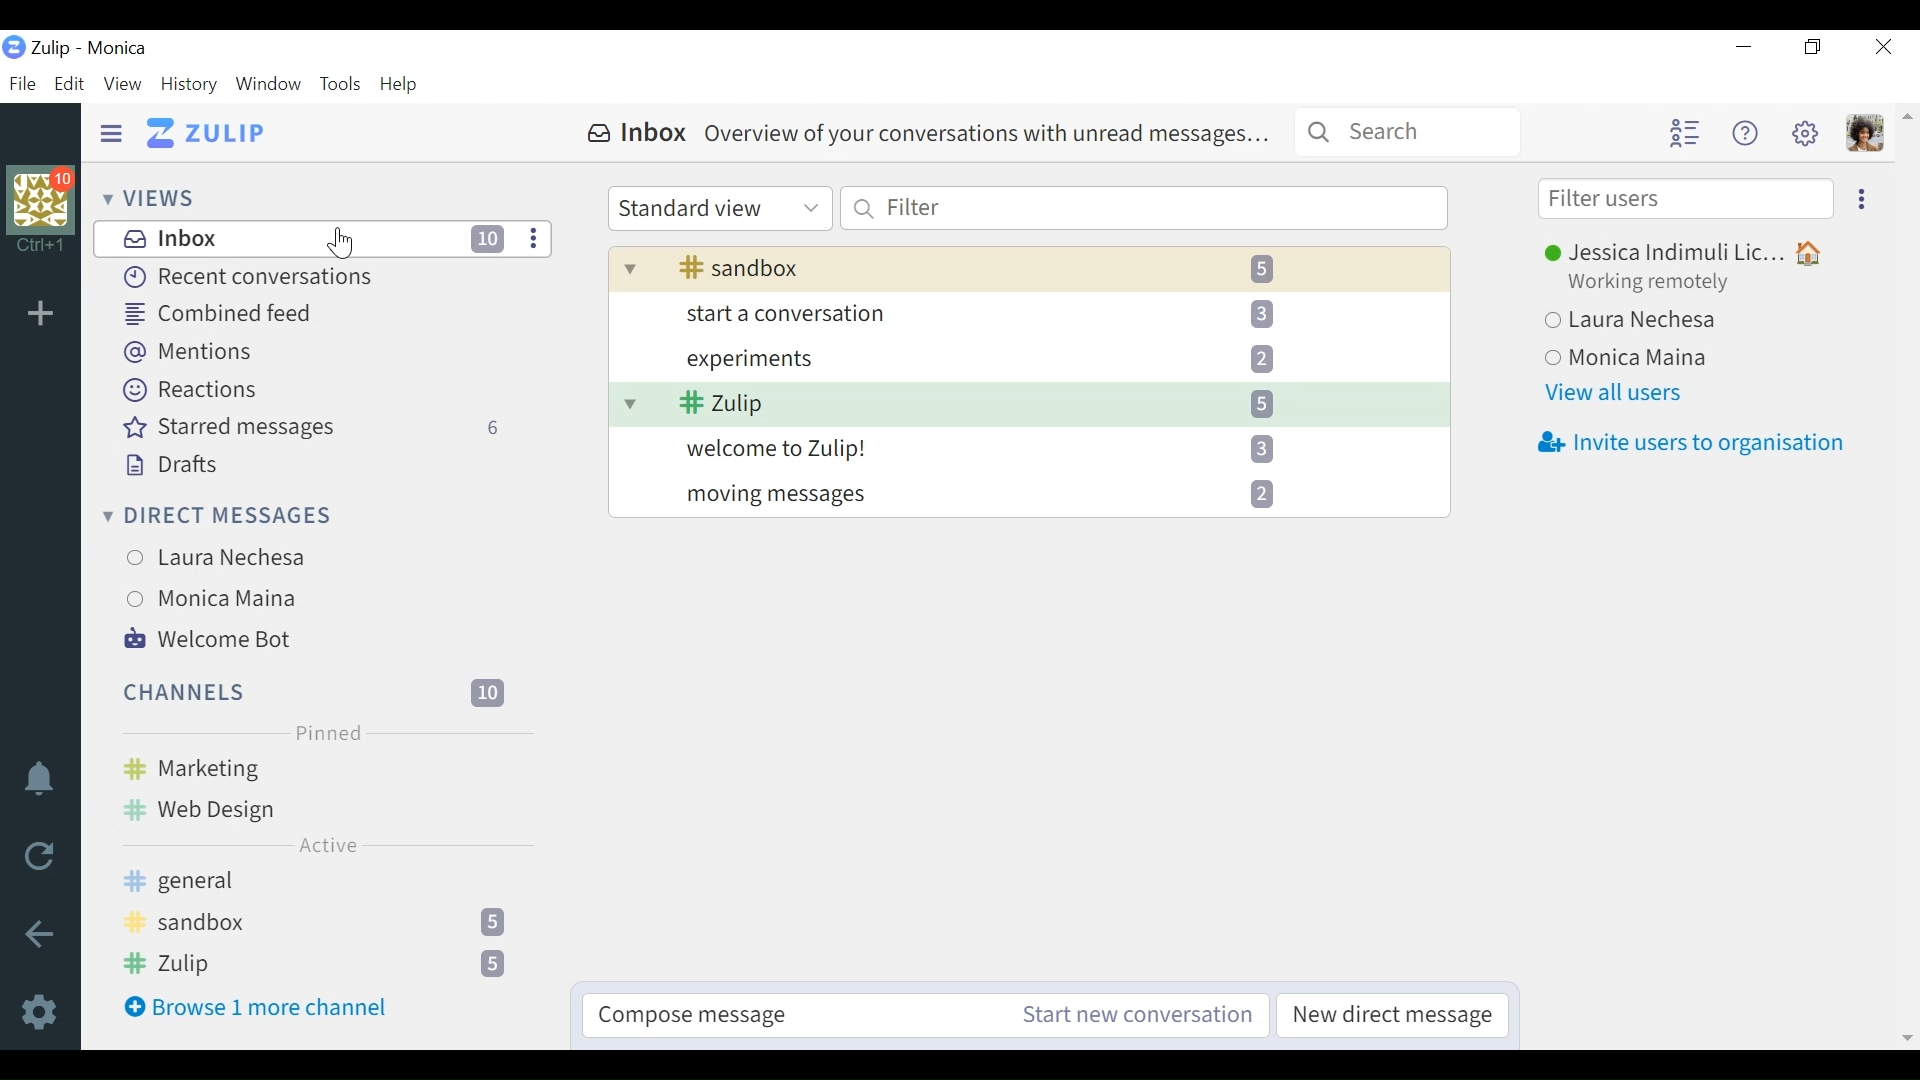  I want to click on Welcome bot, so click(212, 641).